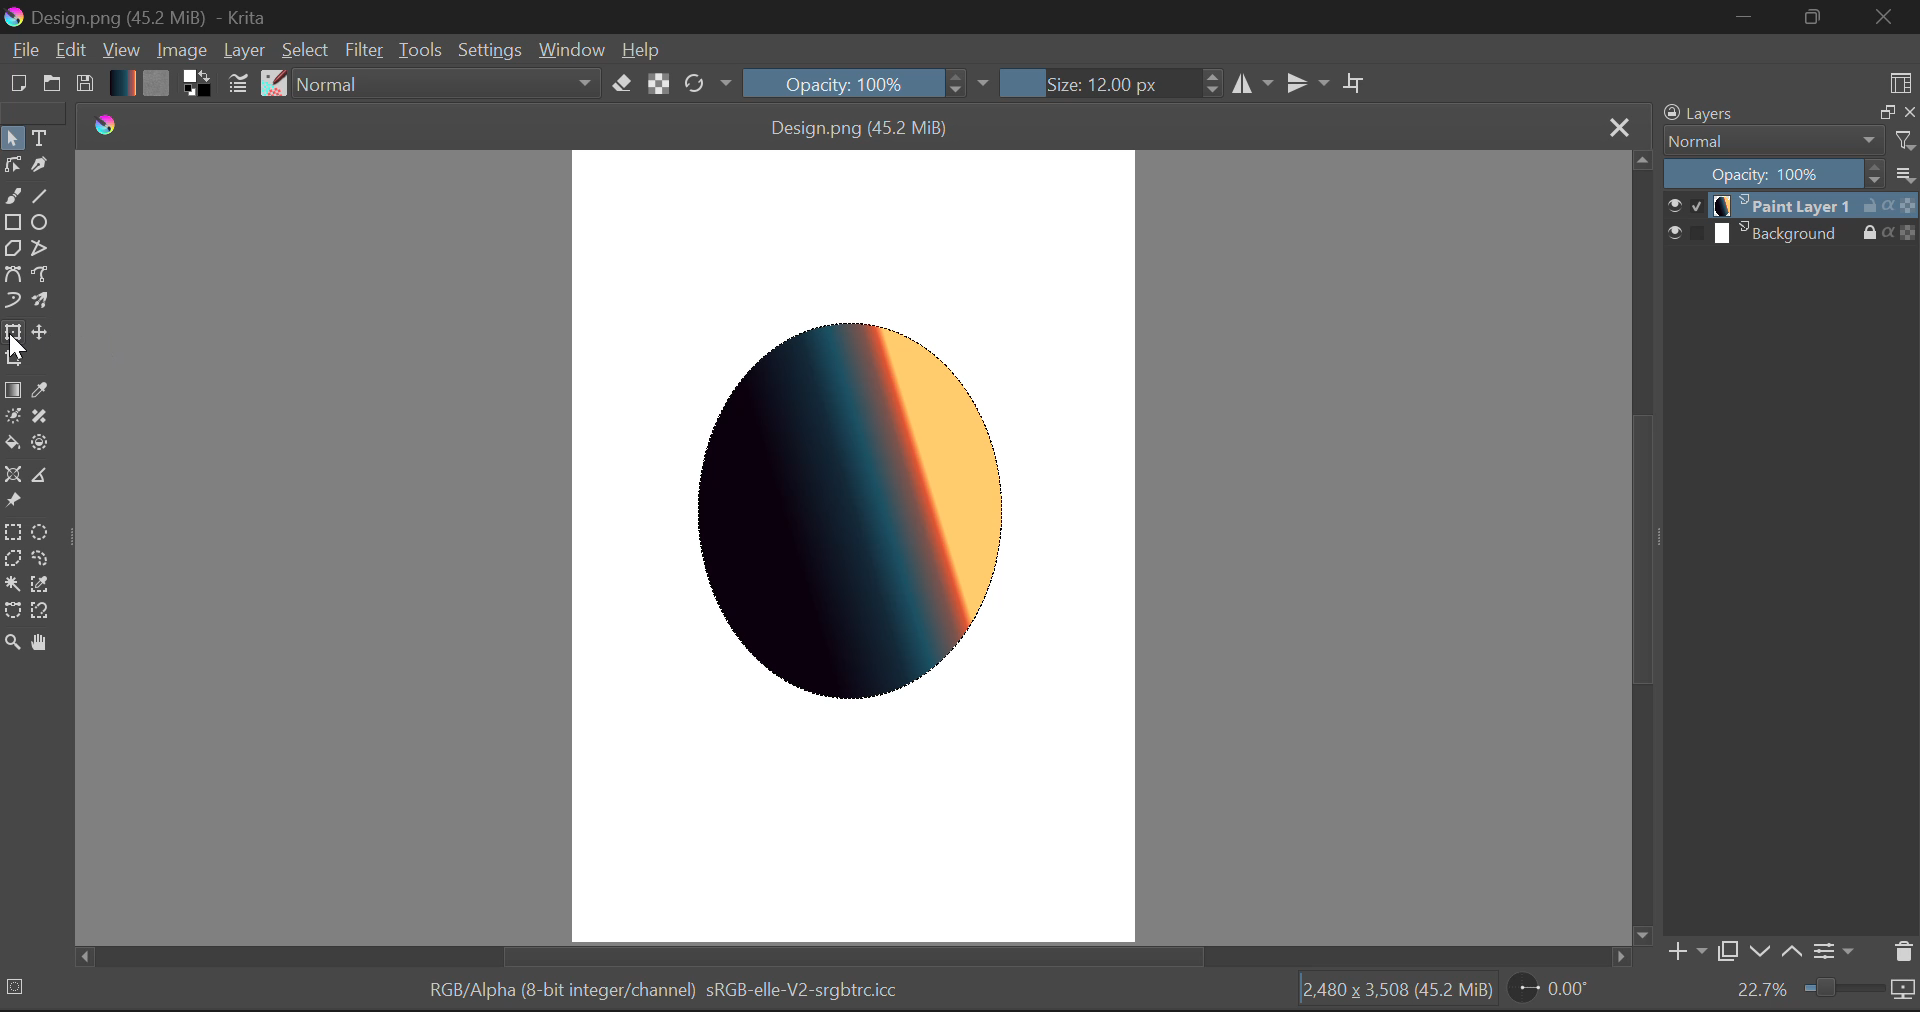 Image resolution: width=1920 pixels, height=1012 pixels. Describe the element at coordinates (12, 335) in the screenshot. I see `Cursor Position` at that location.